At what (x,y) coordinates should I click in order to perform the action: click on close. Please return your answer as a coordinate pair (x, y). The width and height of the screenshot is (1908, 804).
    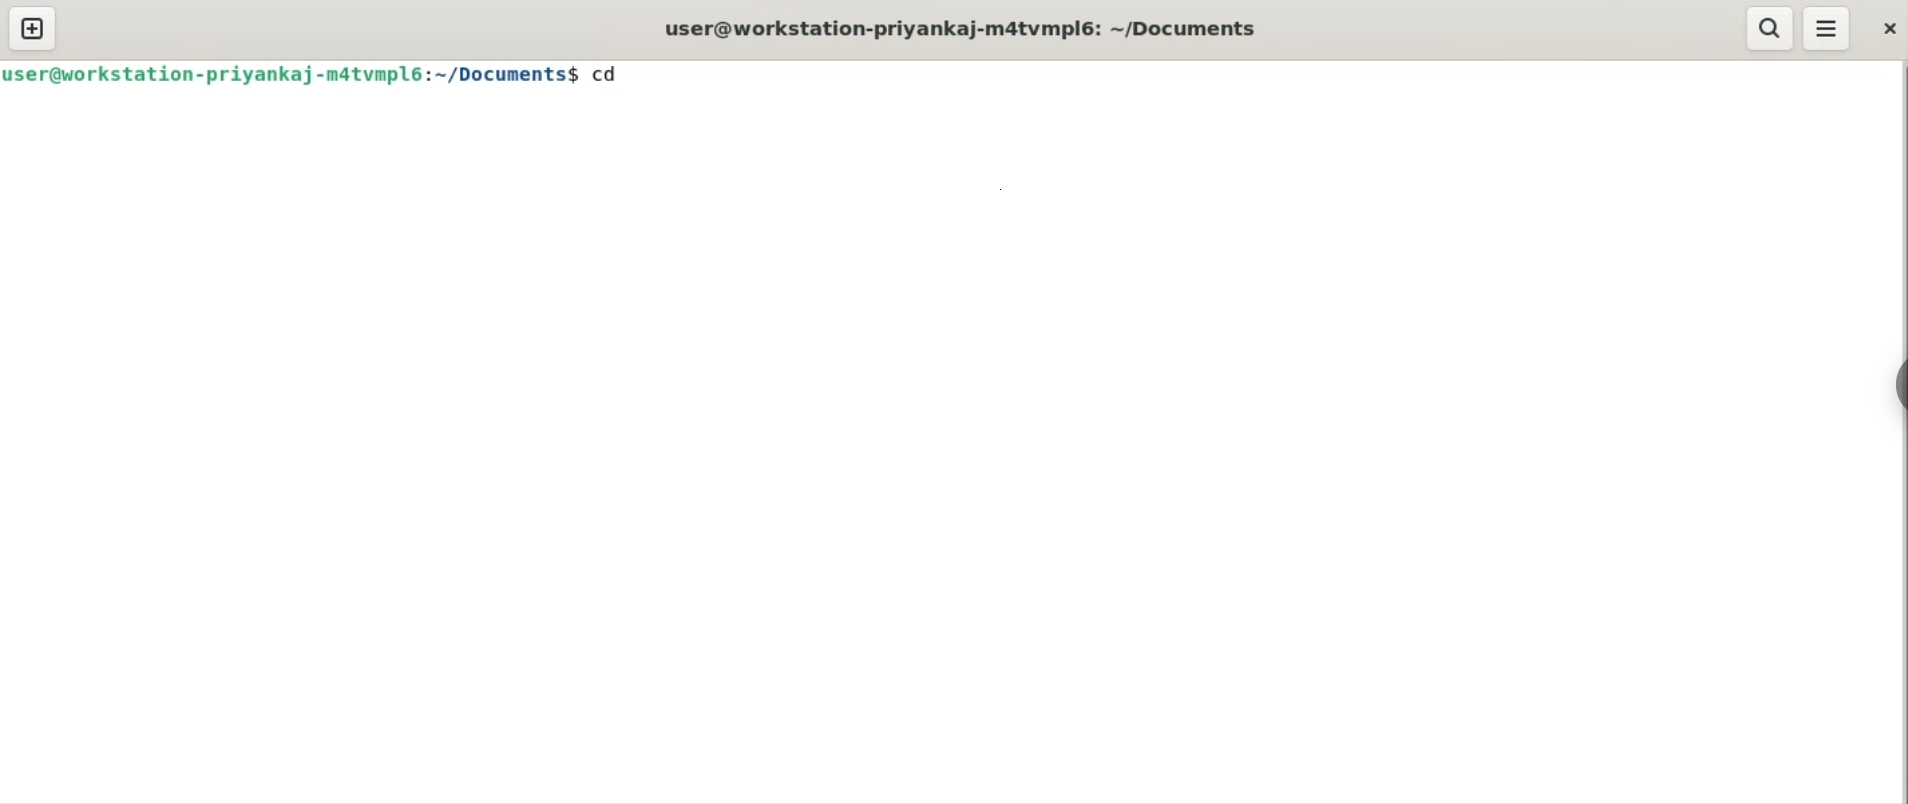
    Looking at the image, I should click on (1890, 28).